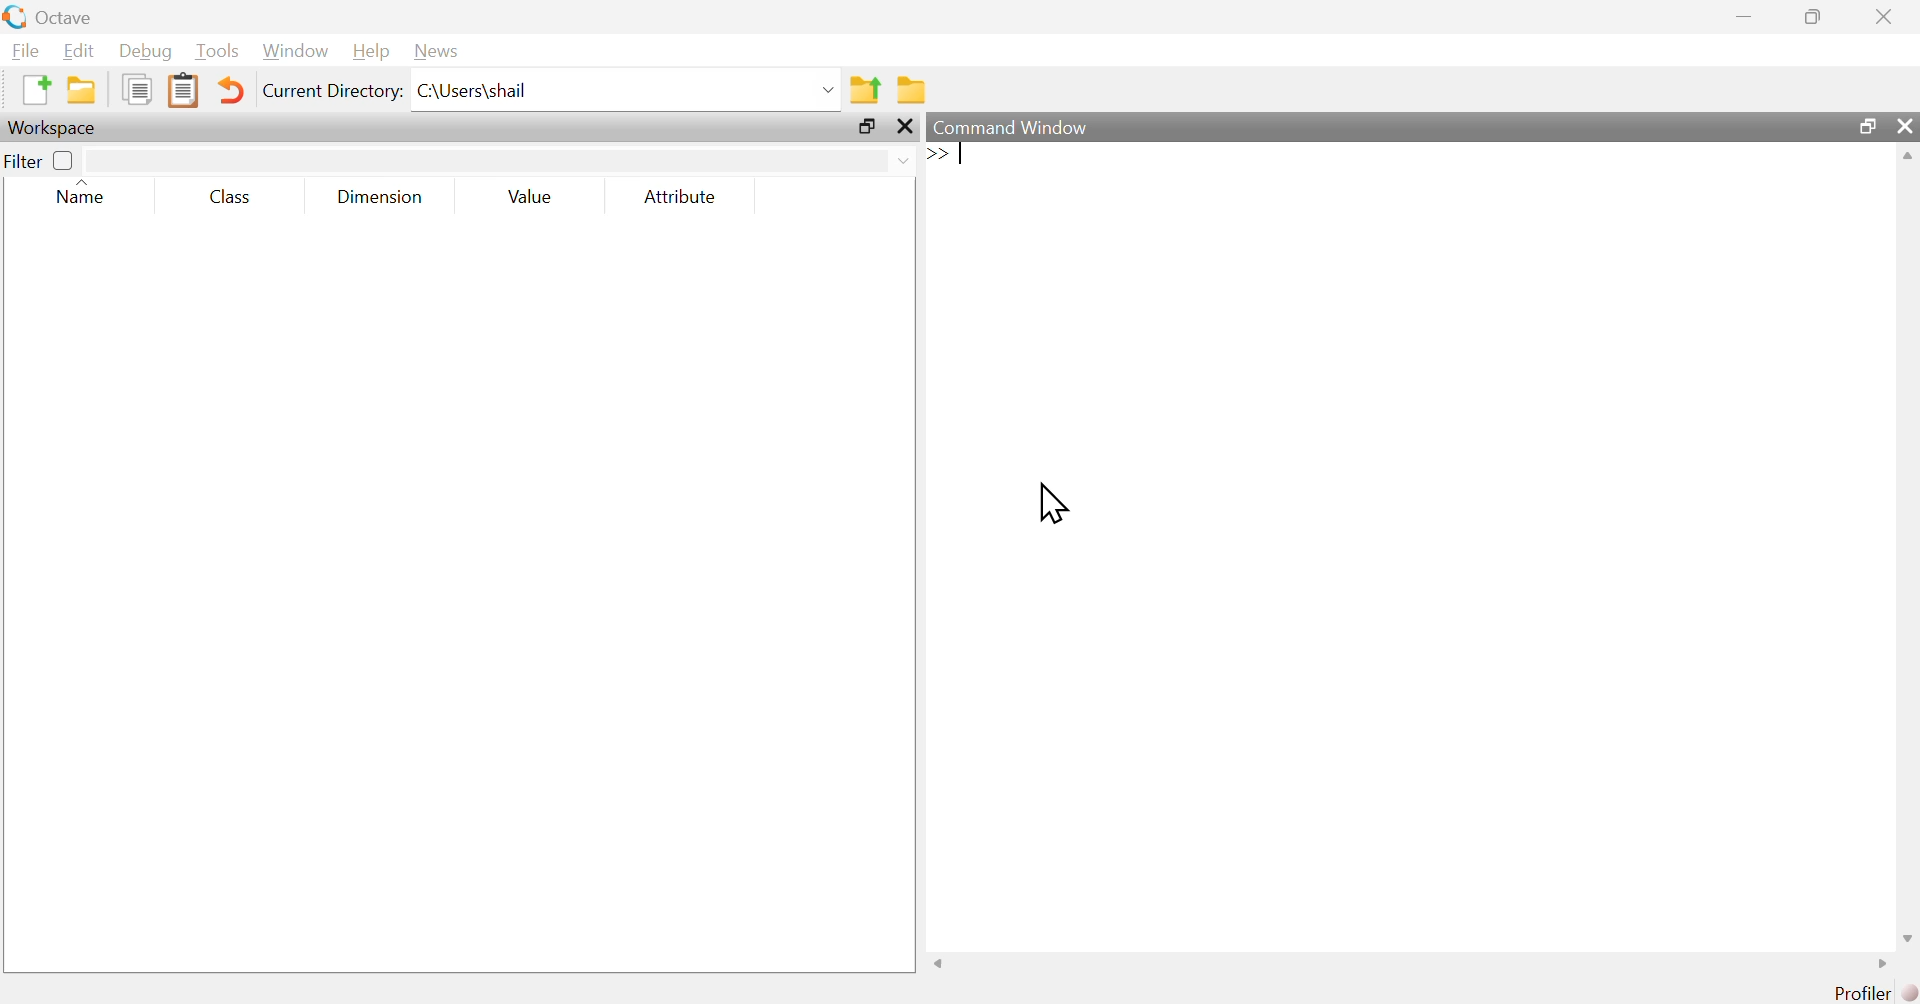  Describe the element at coordinates (90, 194) in the screenshot. I see `Name` at that location.